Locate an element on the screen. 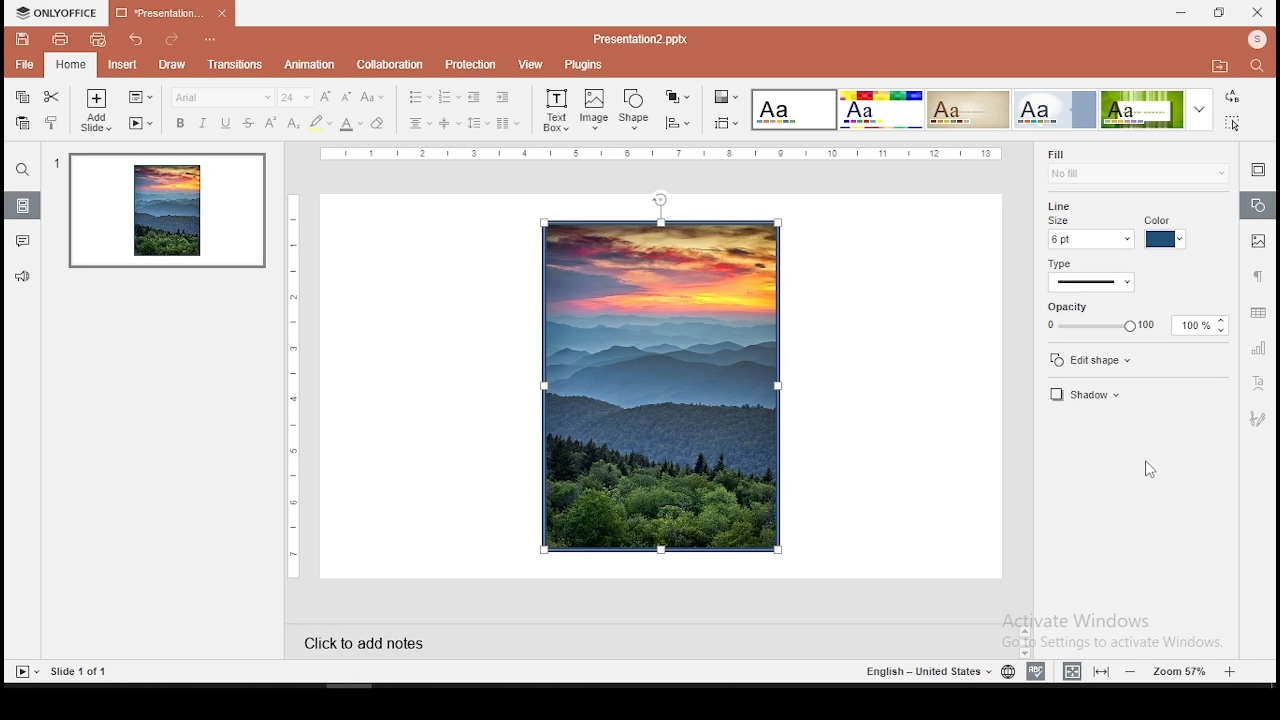 This screenshot has height=720, width=1280. cut is located at coordinates (52, 97).